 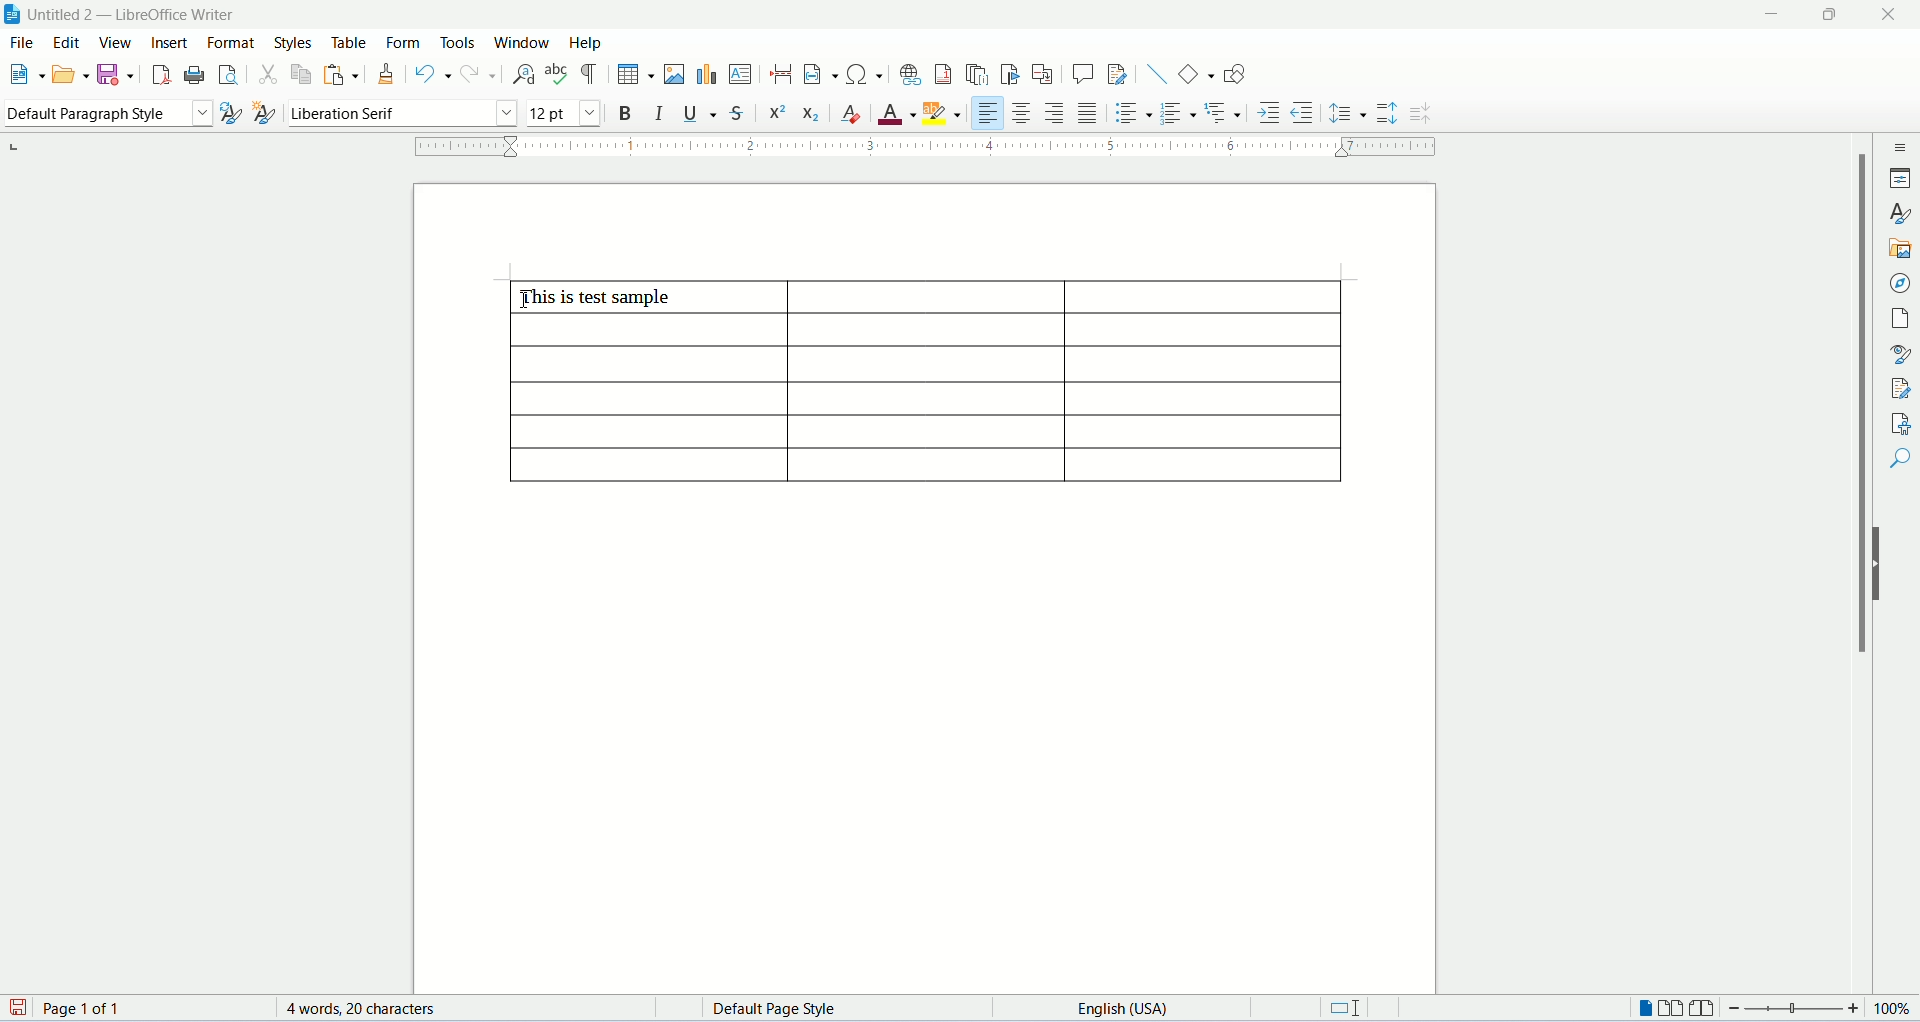 What do you see at coordinates (1798, 1010) in the screenshot?
I see `zoom bar` at bounding box center [1798, 1010].